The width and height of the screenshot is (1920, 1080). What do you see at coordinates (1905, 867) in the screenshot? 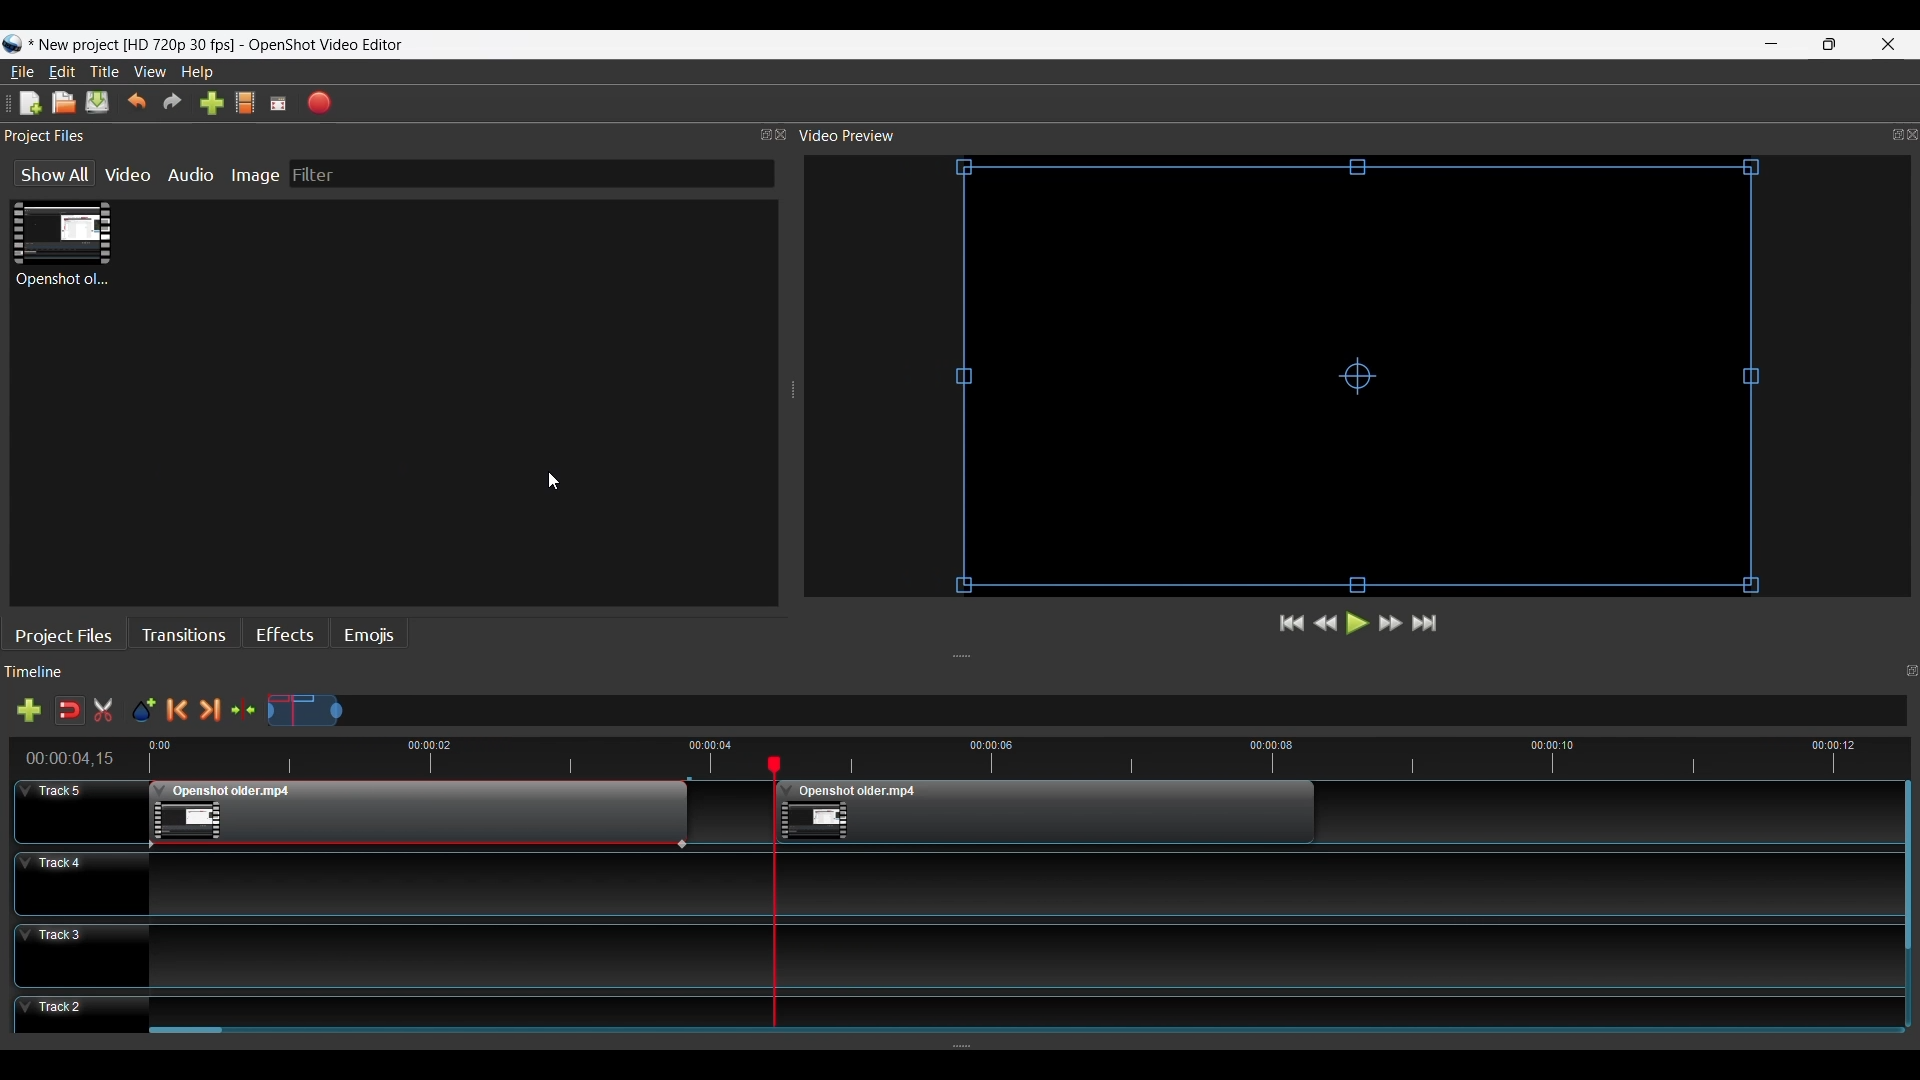
I see `Vertical Scroll bar` at bounding box center [1905, 867].